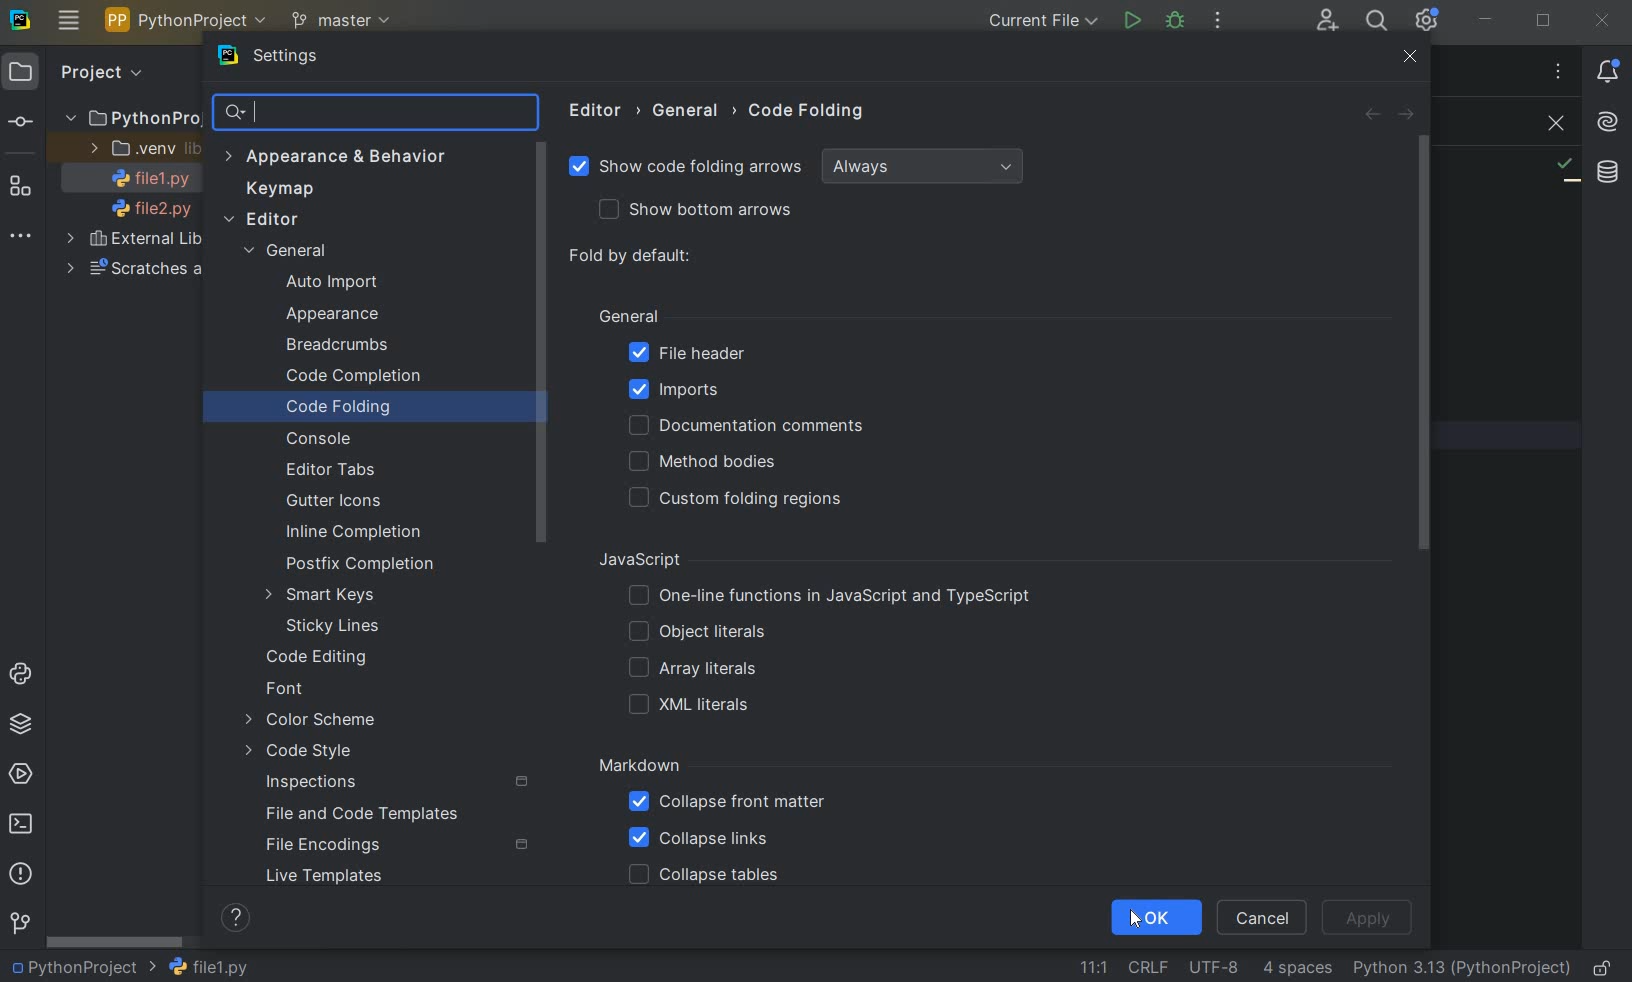 This screenshot has width=1632, height=982. Describe the element at coordinates (1557, 71) in the screenshot. I see `RECENT FILES, TAB ACTIONS, AND MORE` at that location.